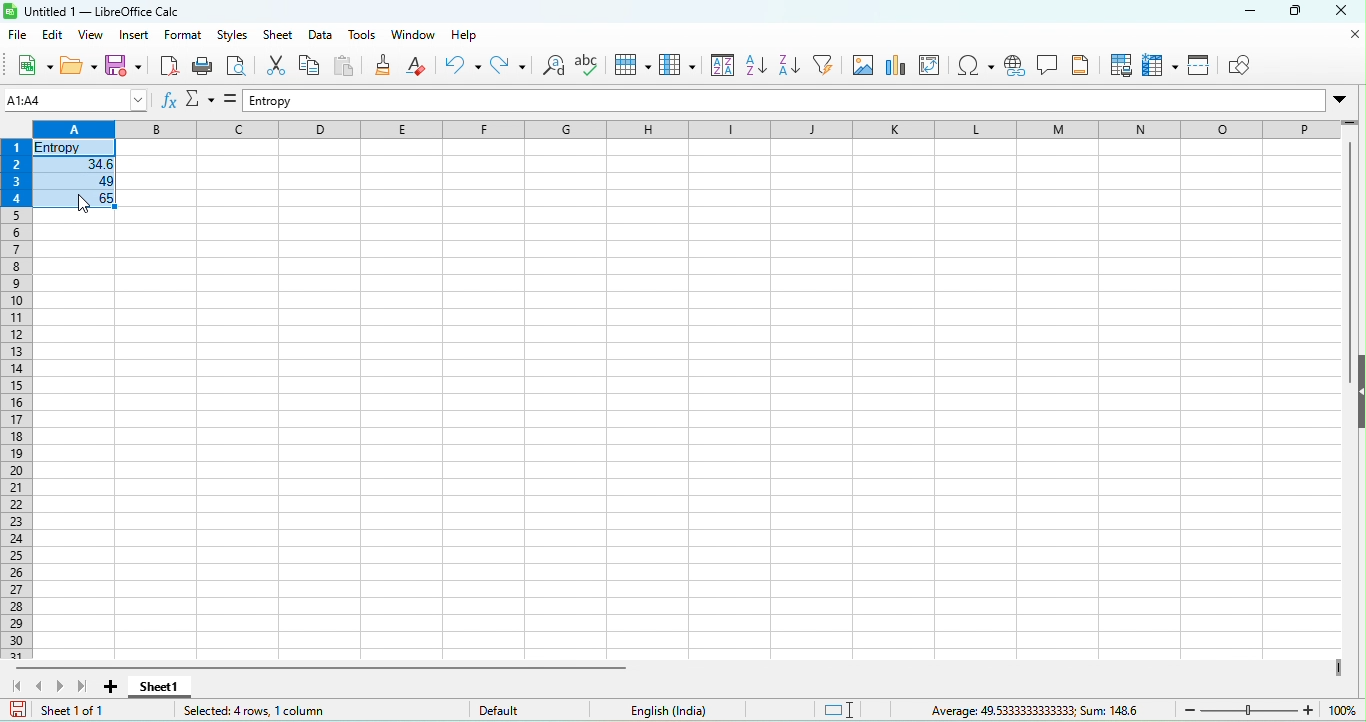 Image resolution: width=1366 pixels, height=722 pixels. I want to click on date, so click(329, 35).